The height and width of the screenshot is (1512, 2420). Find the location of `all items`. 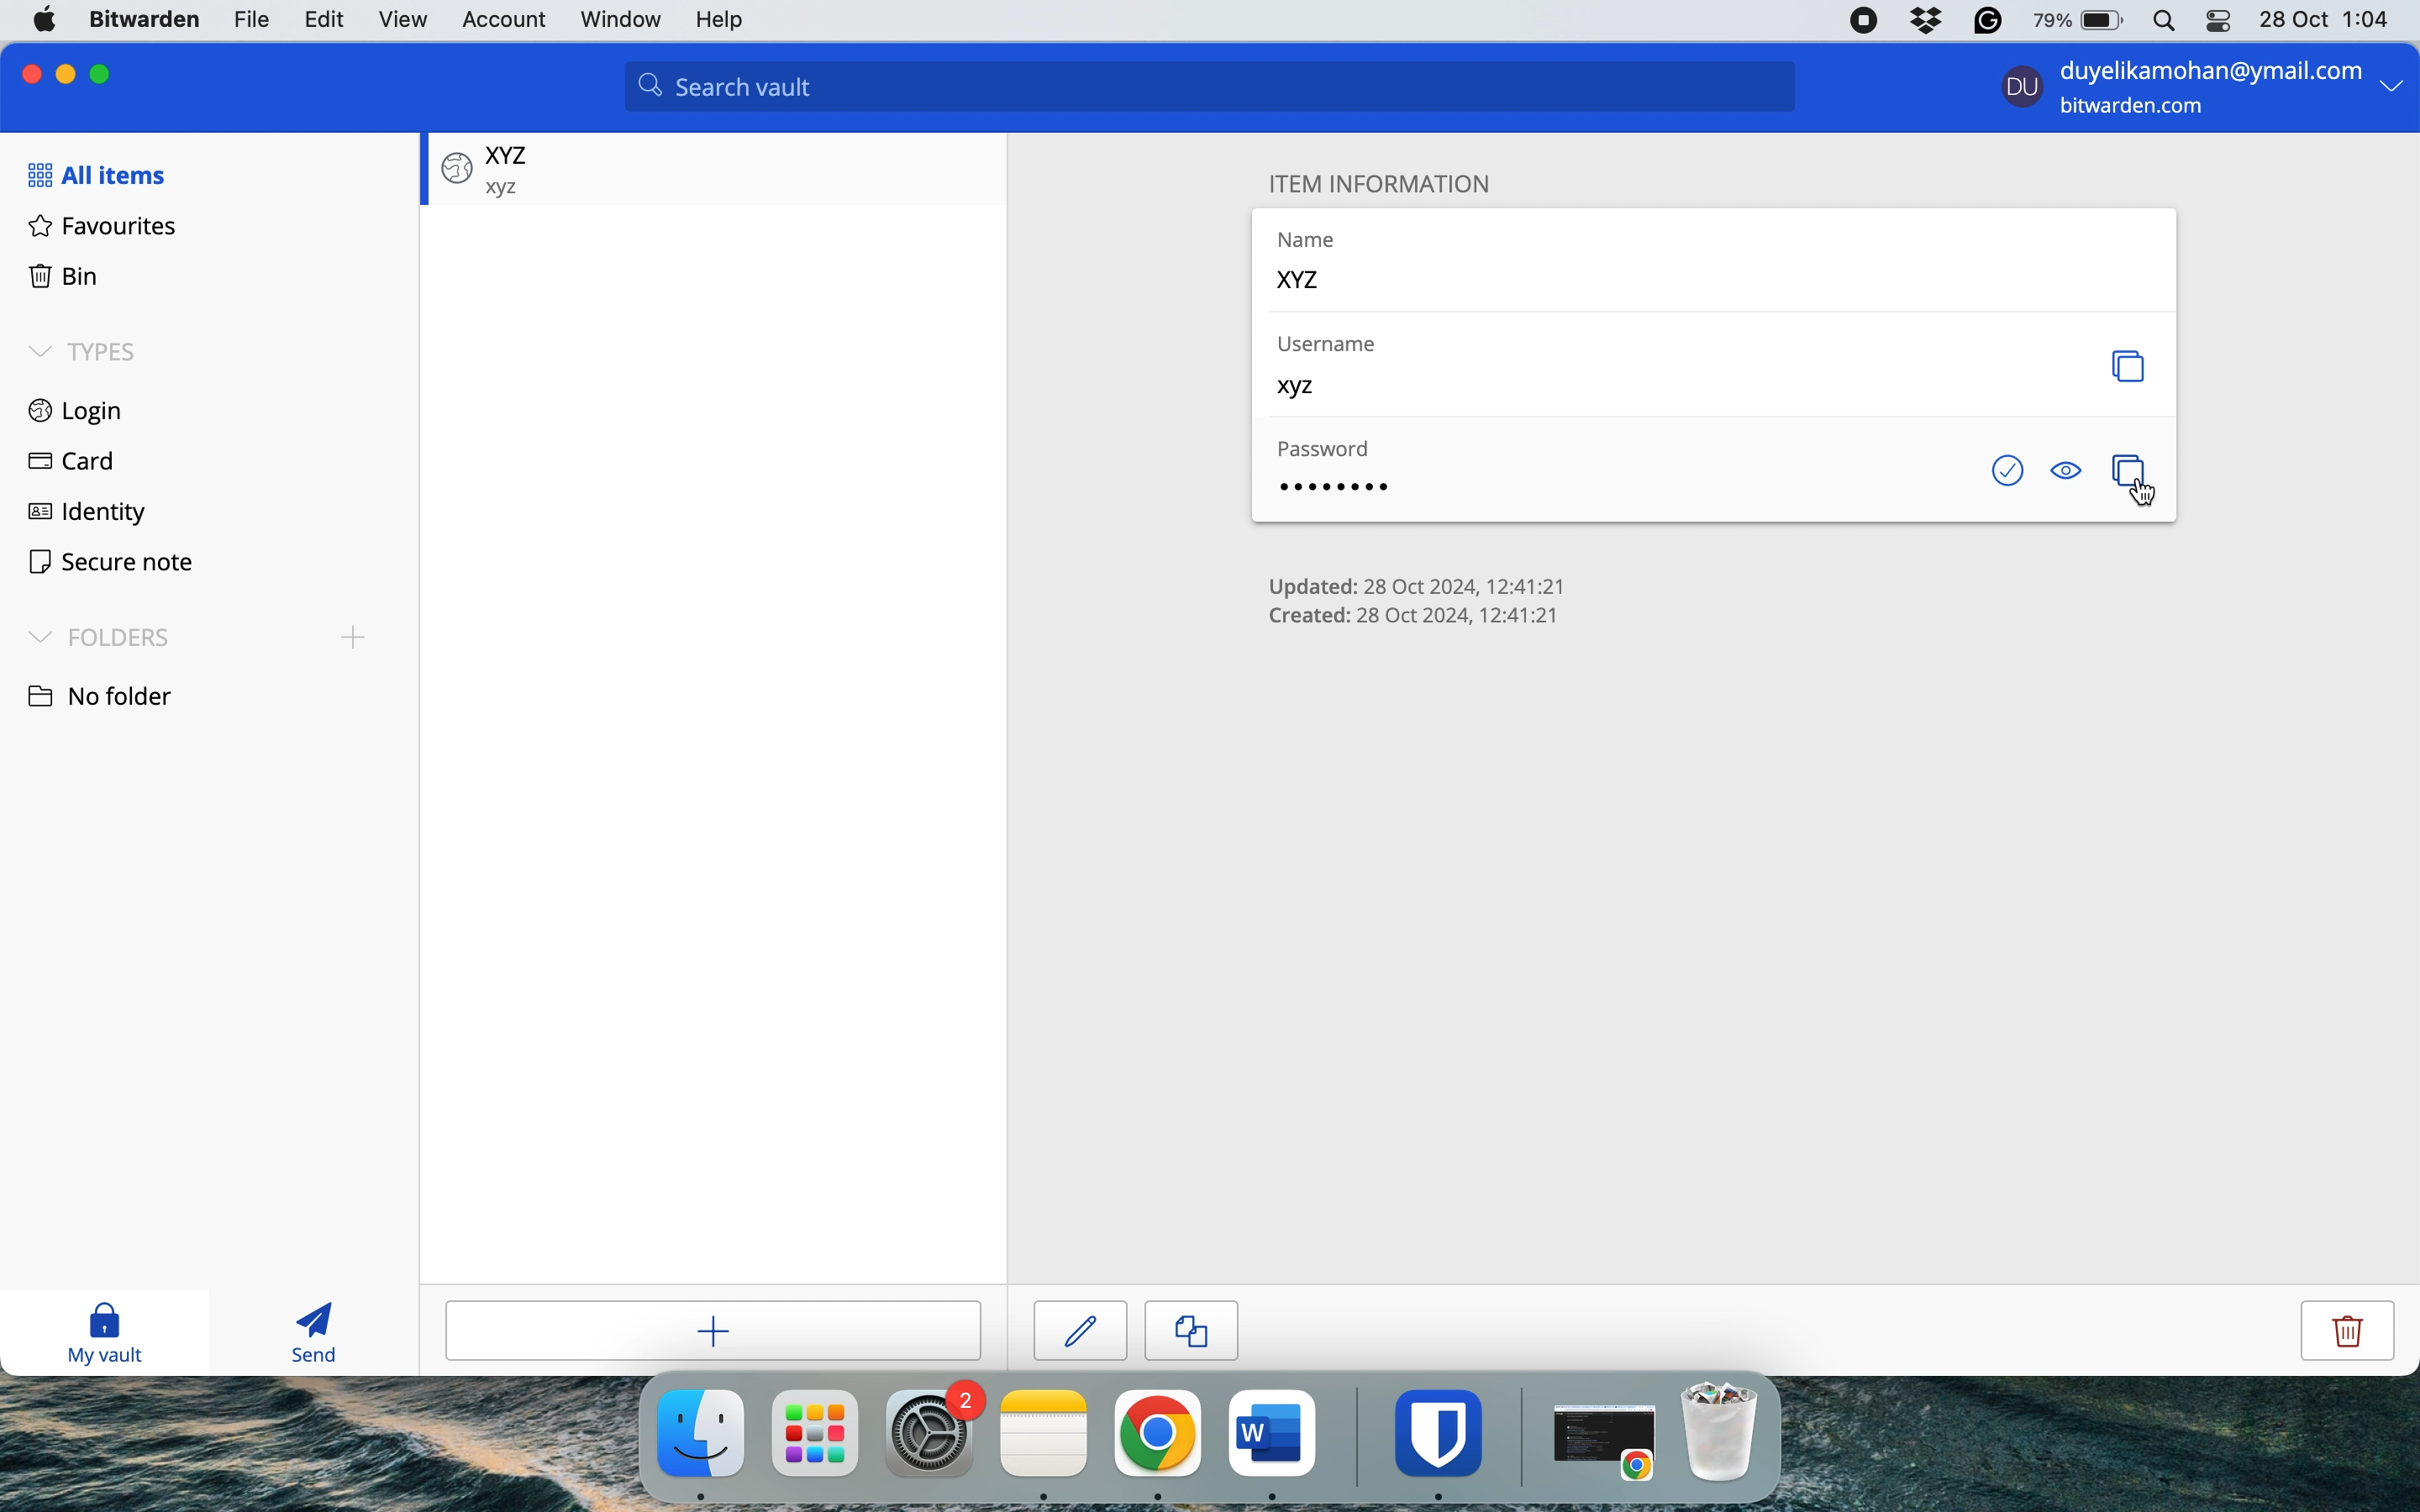

all items is located at coordinates (95, 174).